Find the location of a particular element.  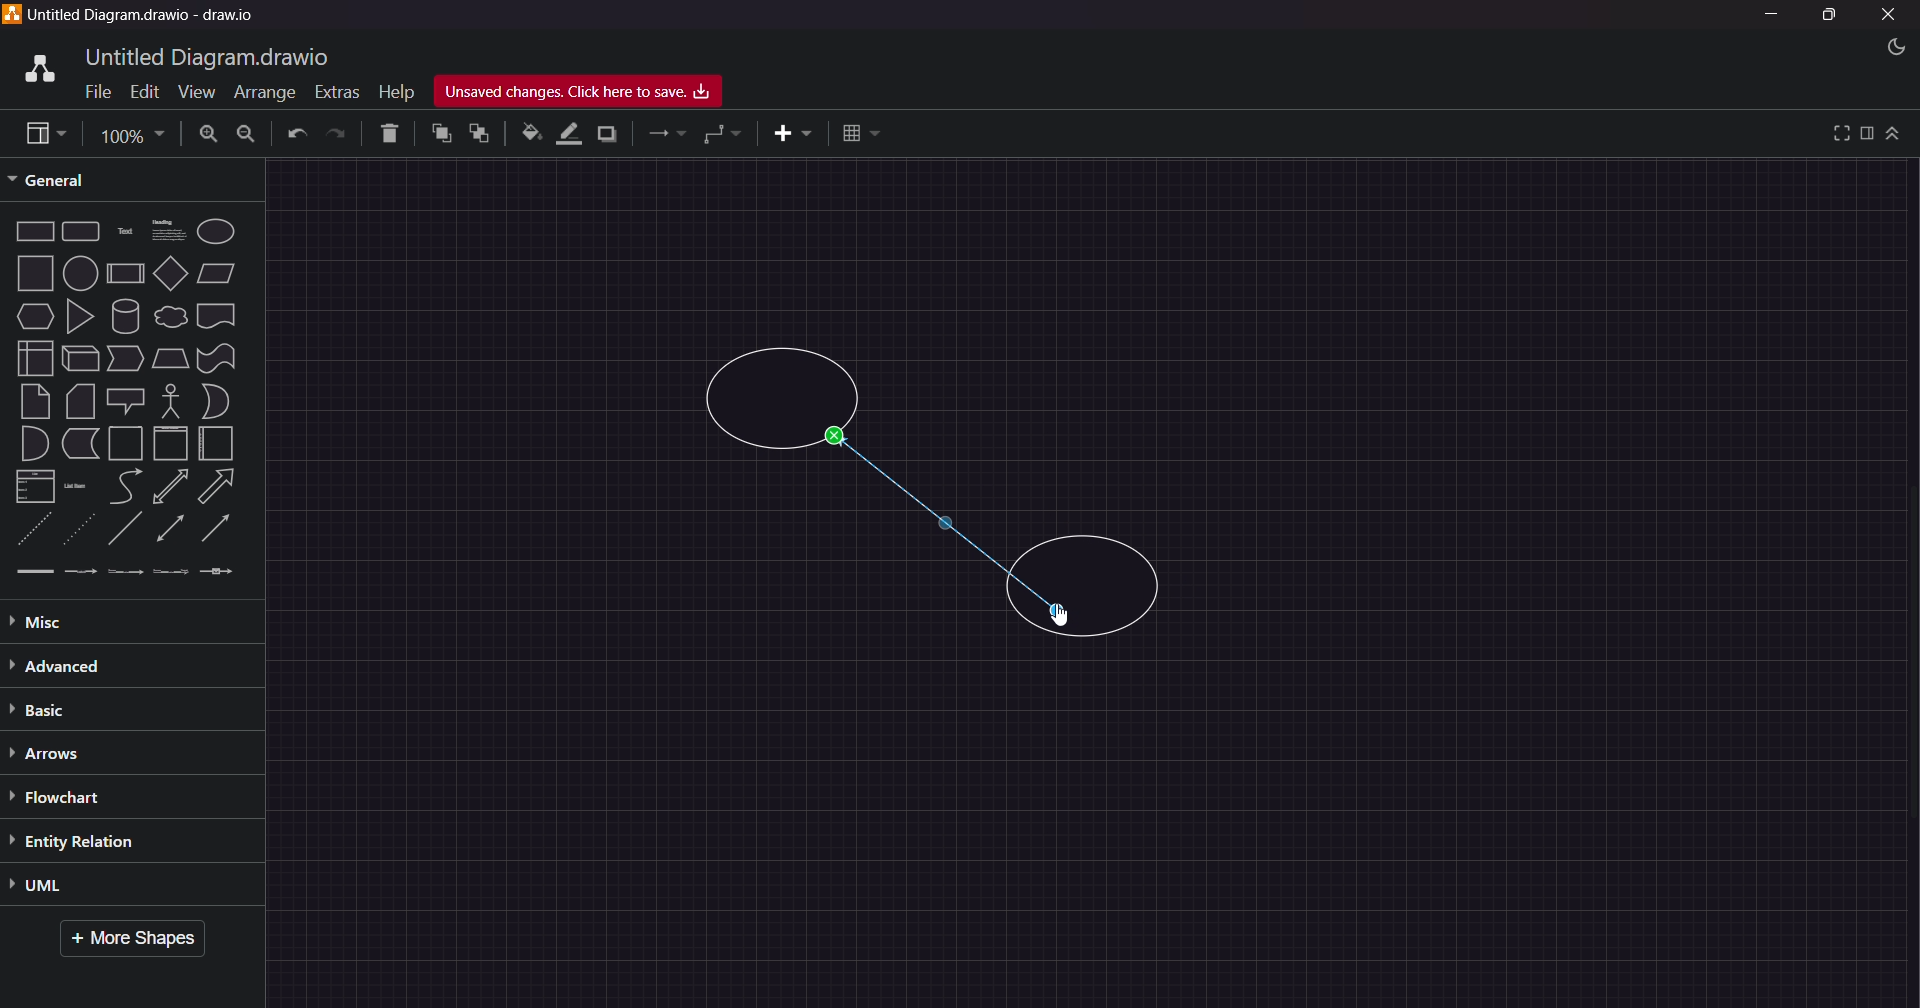

waypoints is located at coordinates (724, 136).